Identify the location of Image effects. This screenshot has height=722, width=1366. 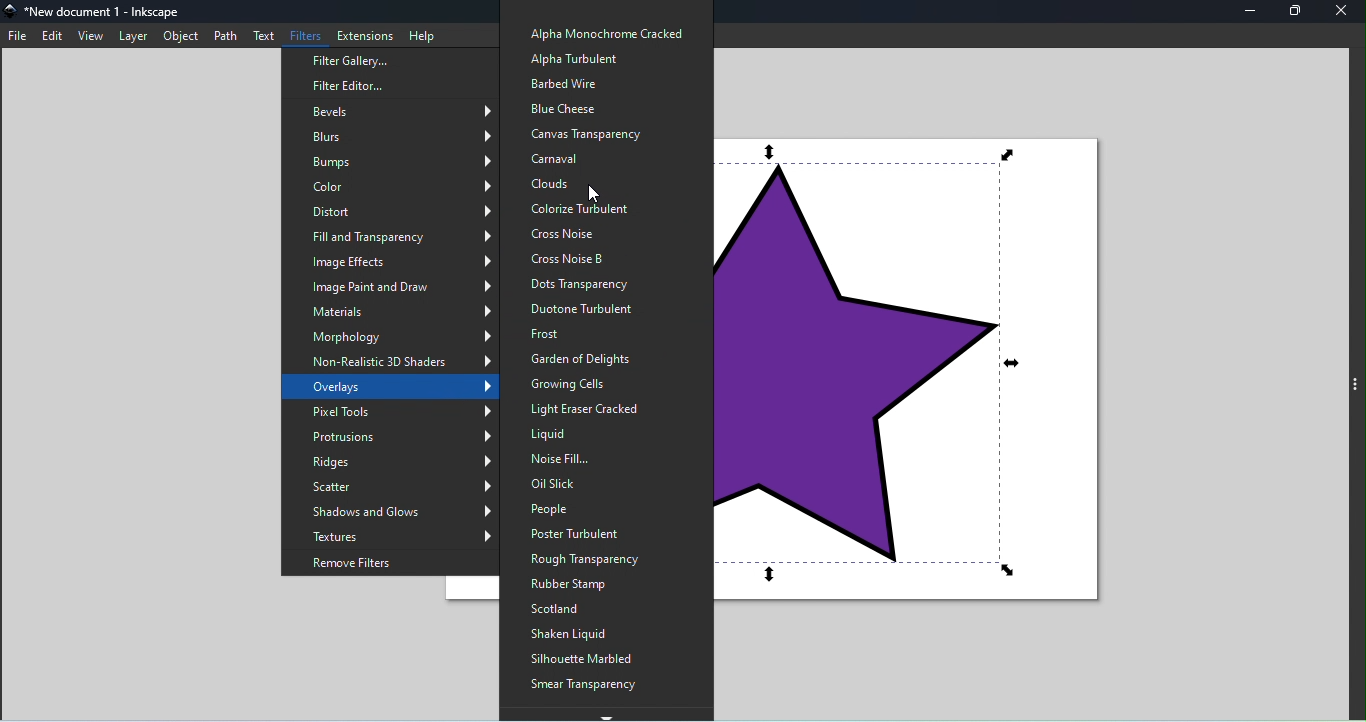
(397, 262).